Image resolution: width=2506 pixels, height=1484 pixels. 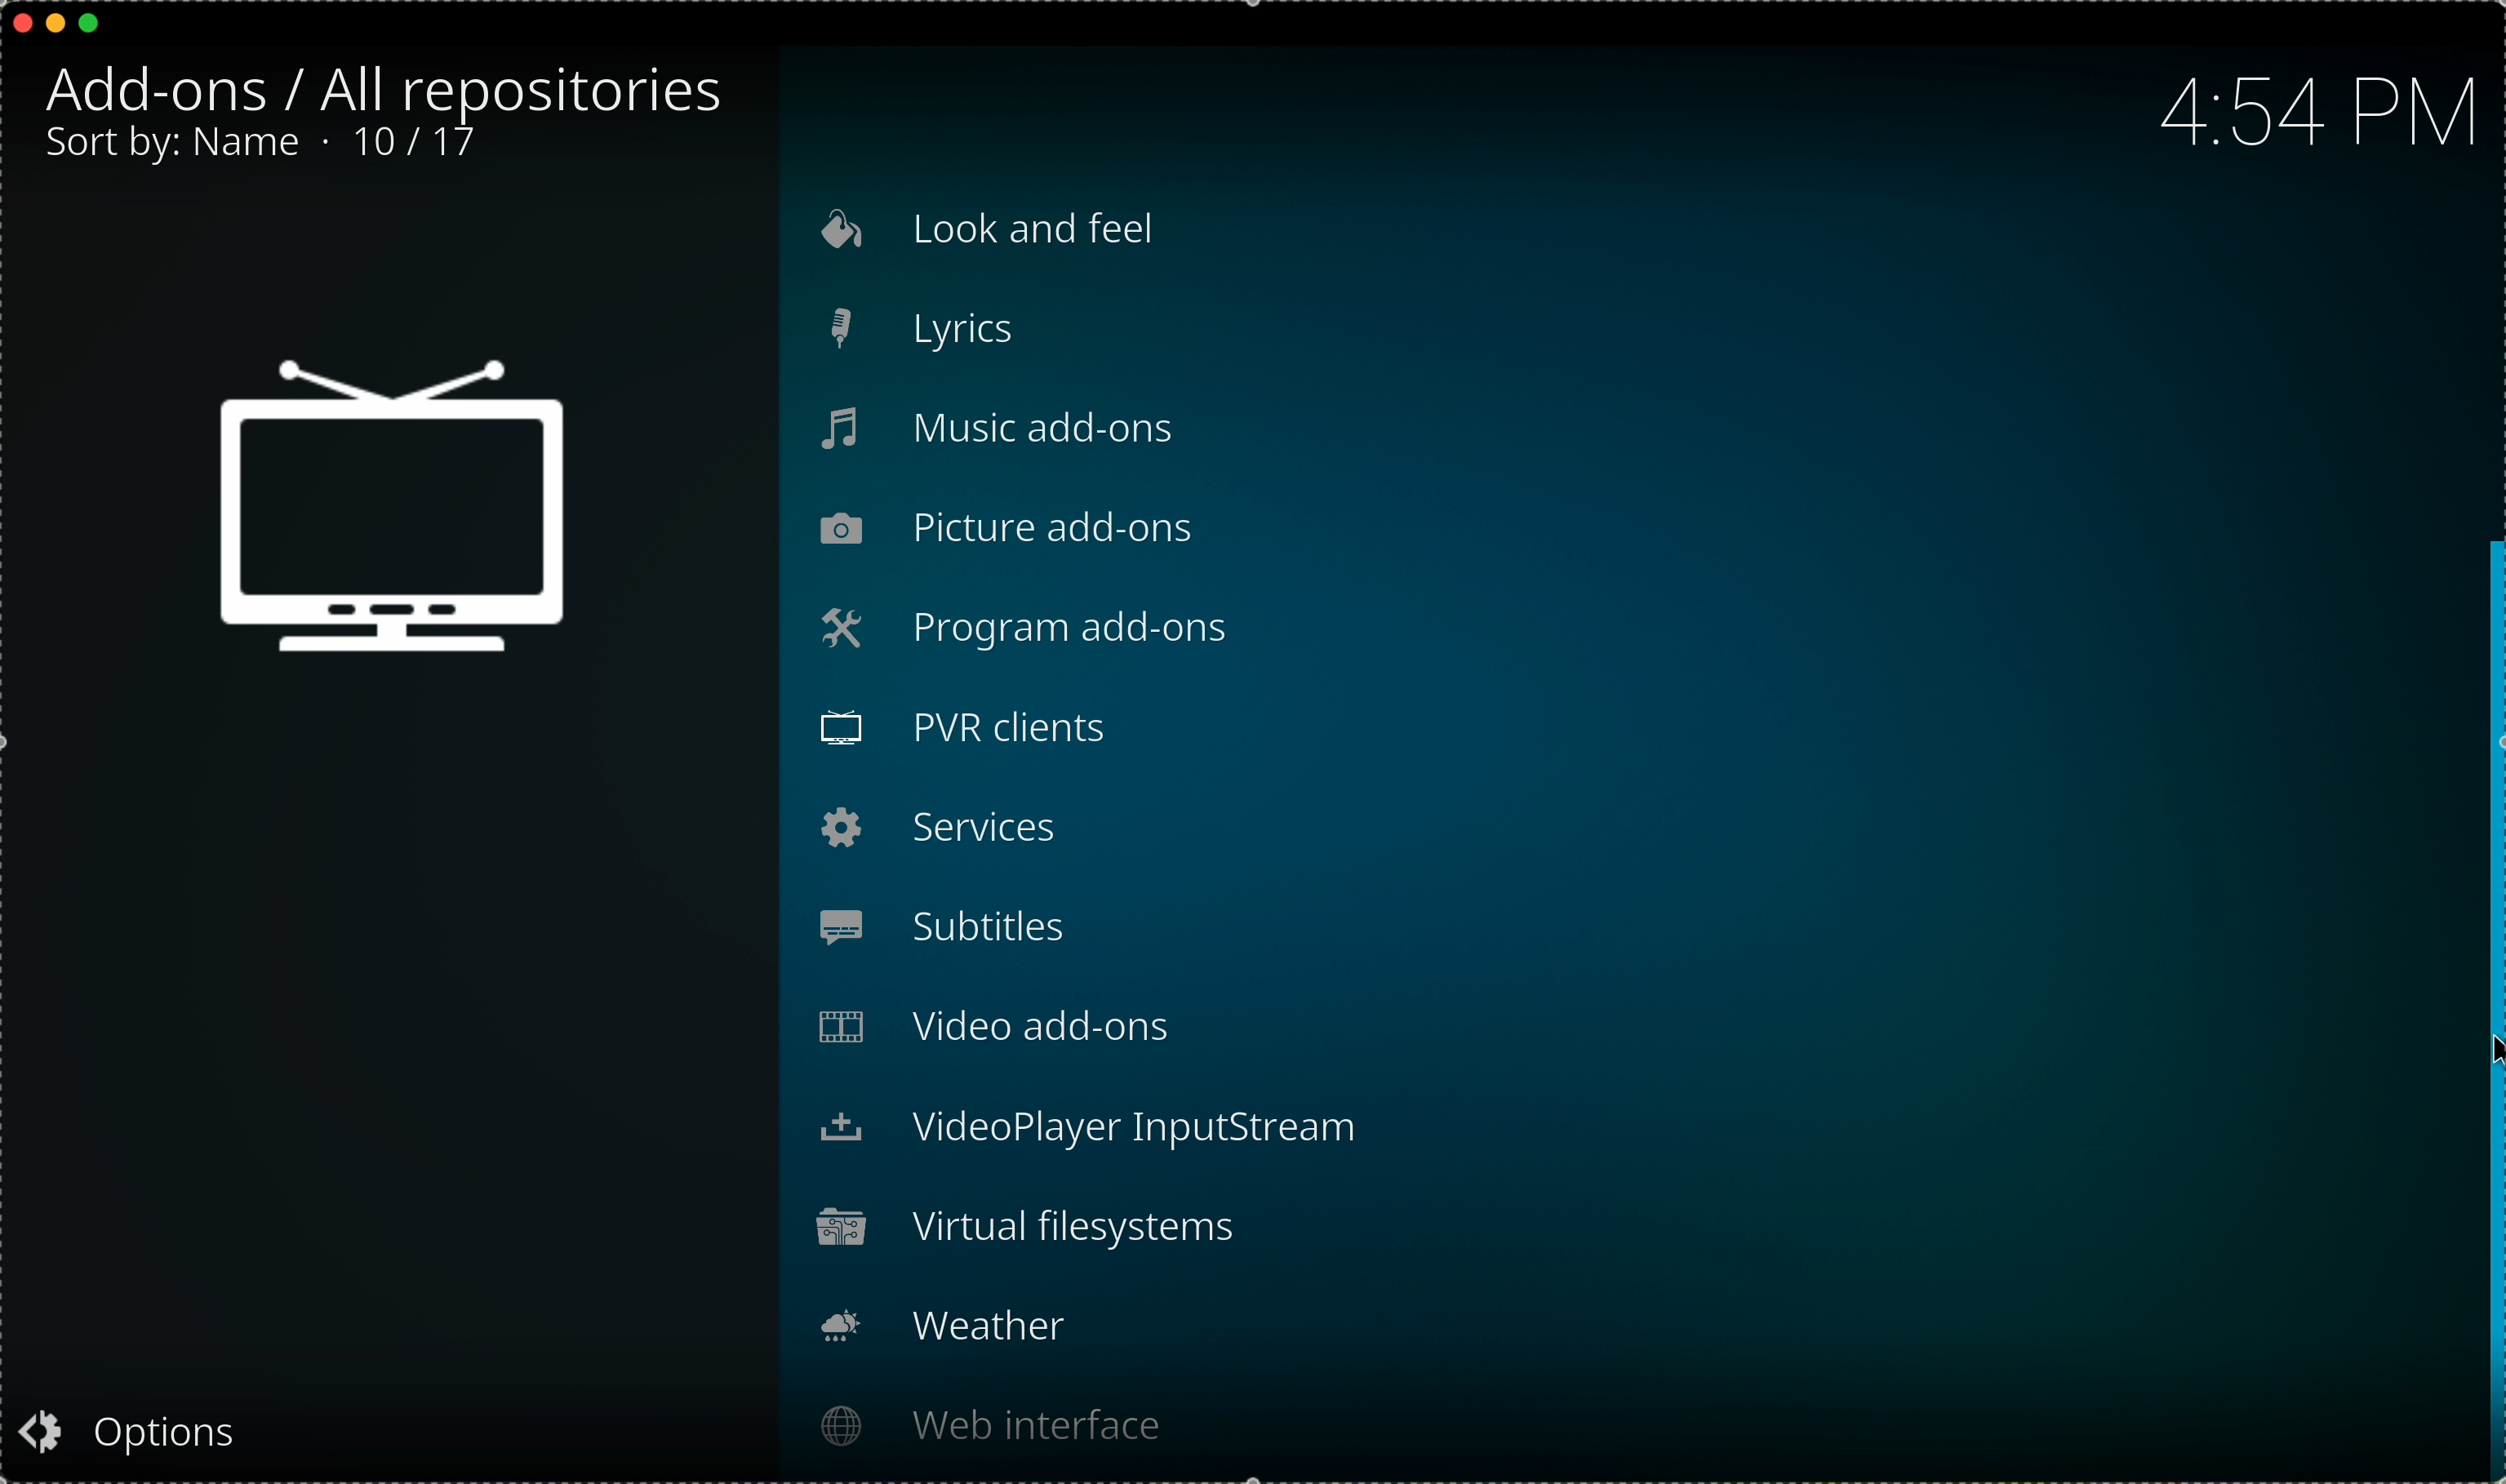 I want to click on PVR clients, so click(x=999, y=730).